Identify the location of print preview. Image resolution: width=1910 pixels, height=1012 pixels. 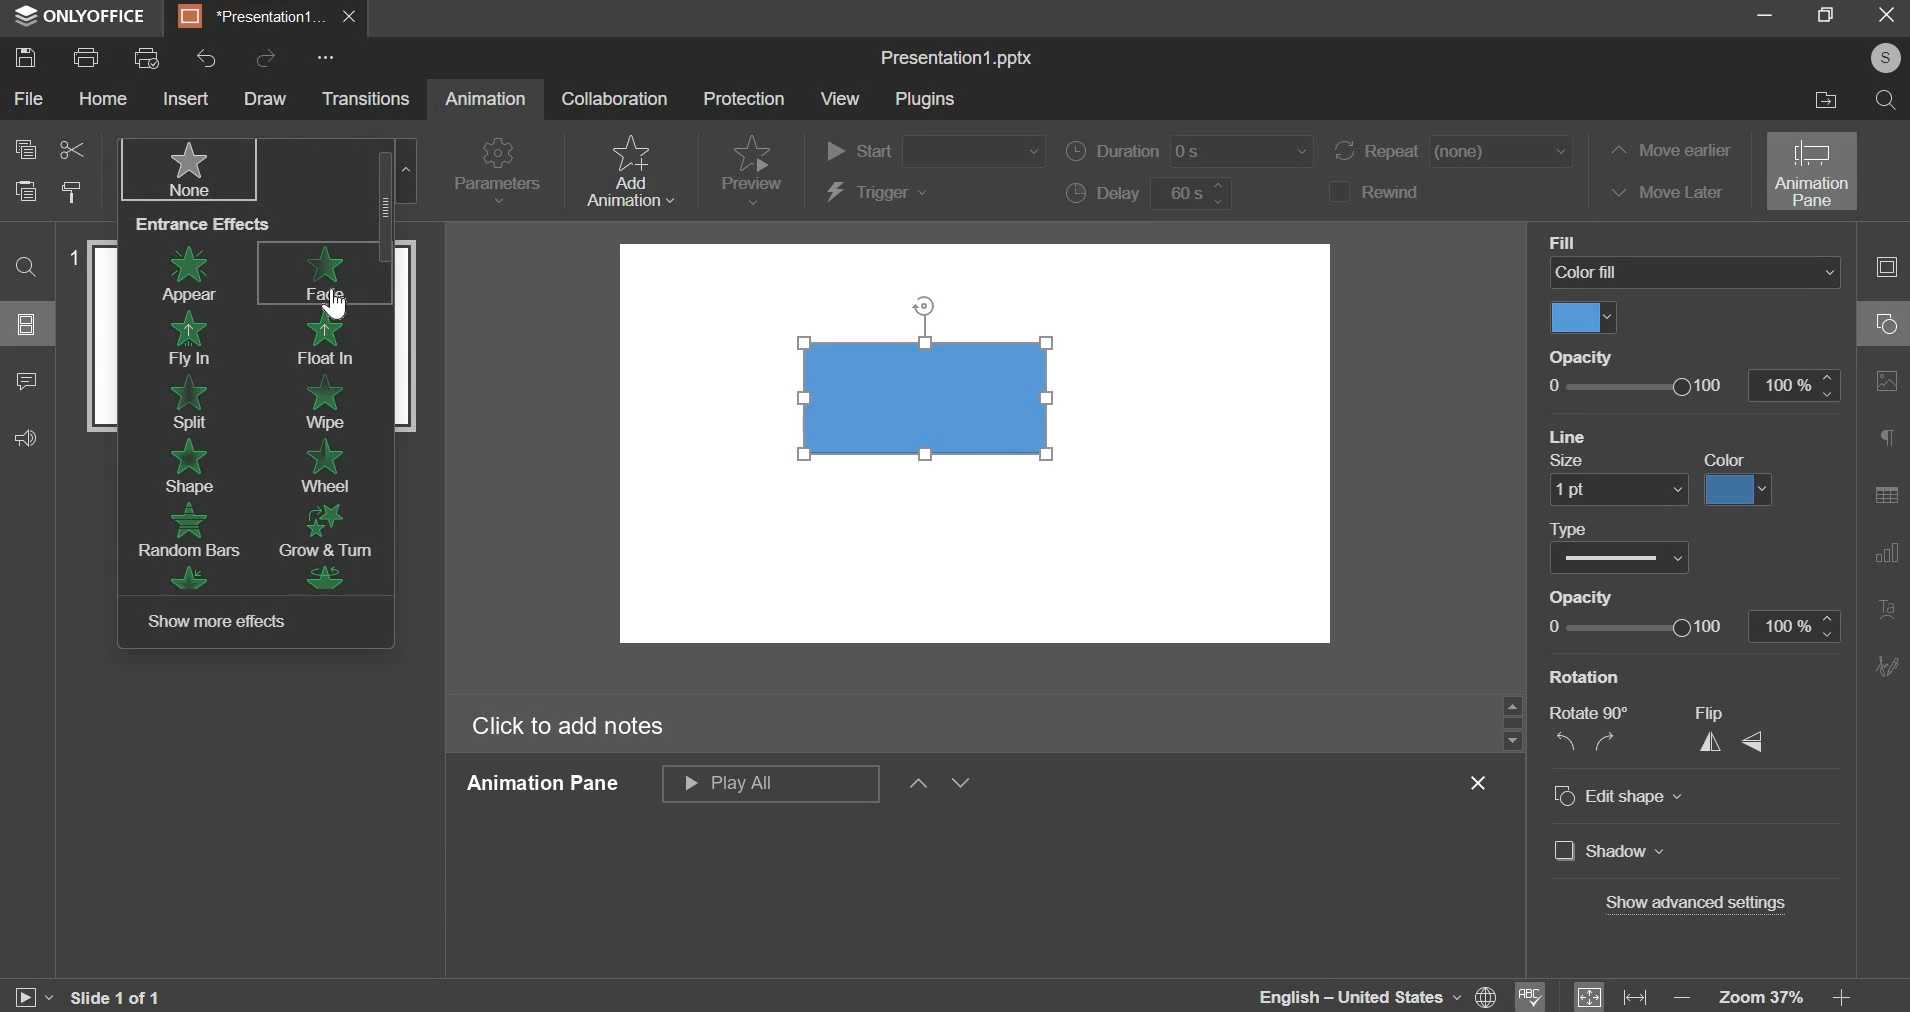
(148, 58).